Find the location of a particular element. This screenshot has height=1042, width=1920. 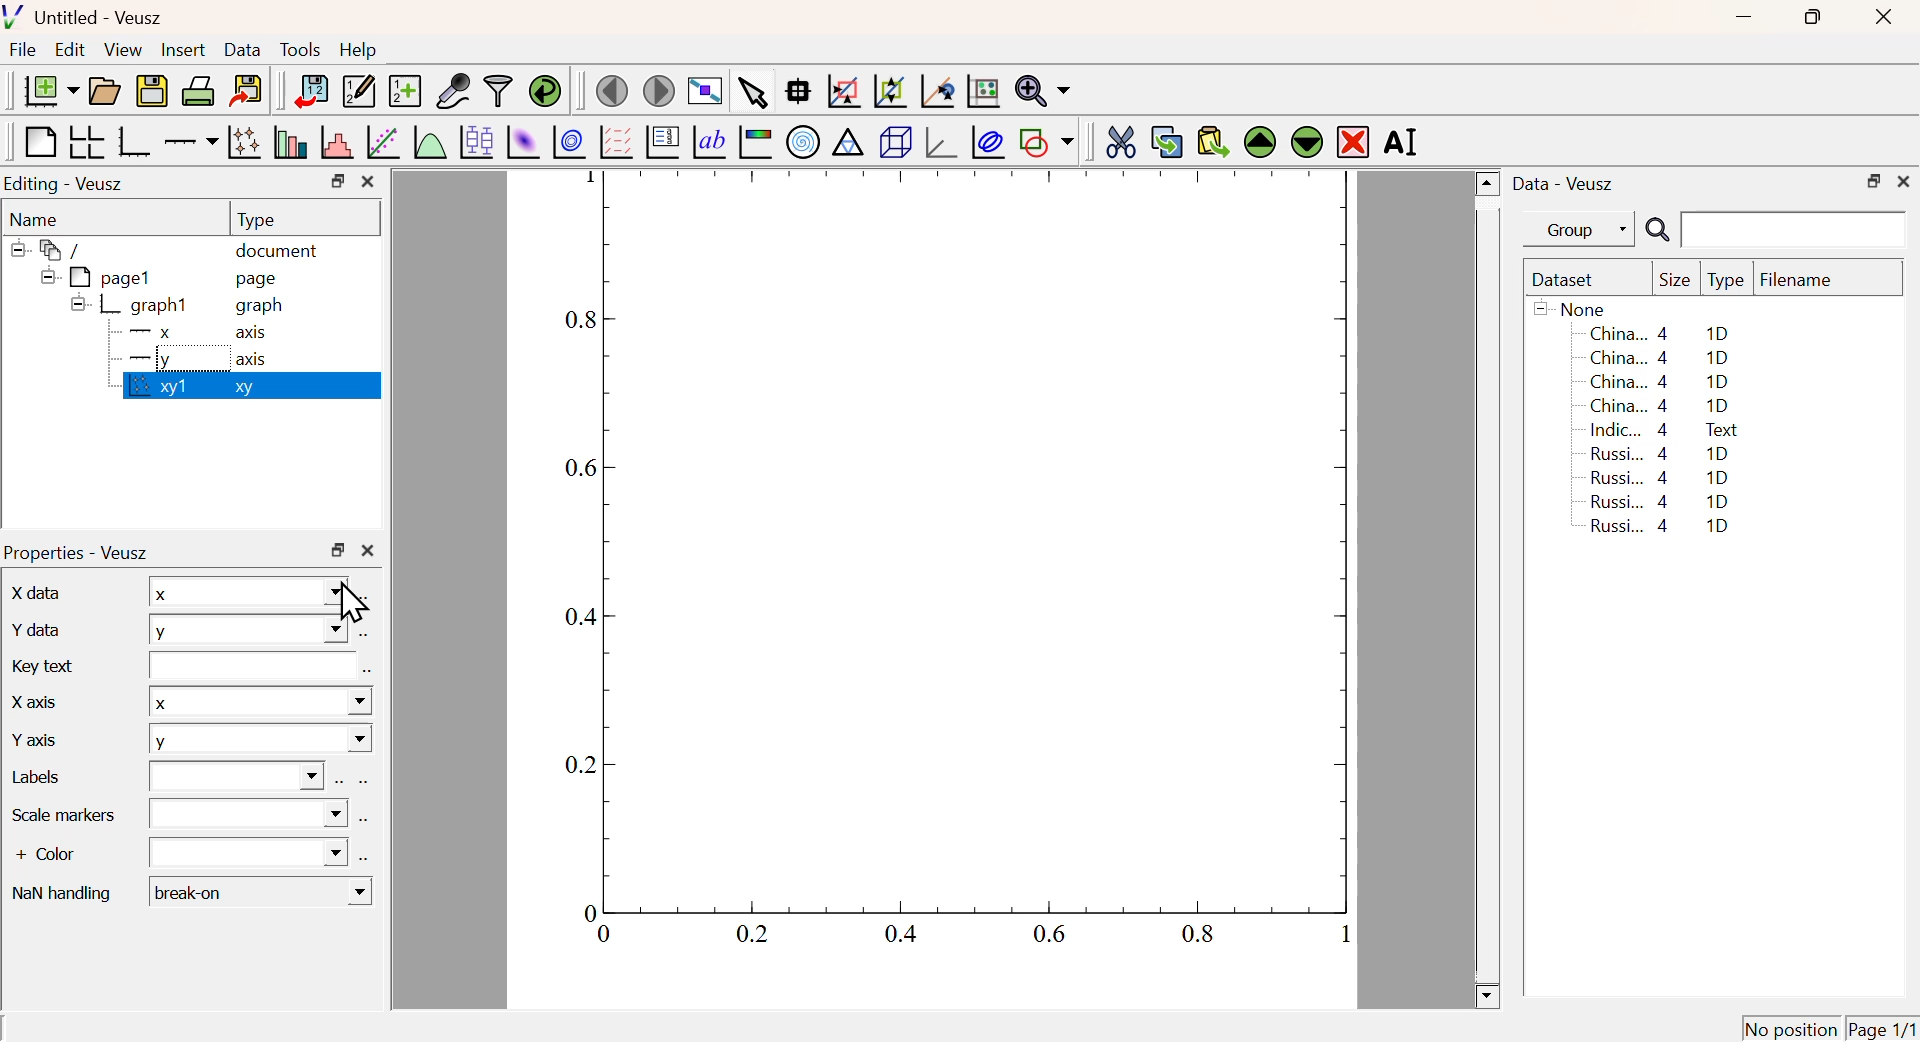

Dropdown is located at coordinates (249, 852).